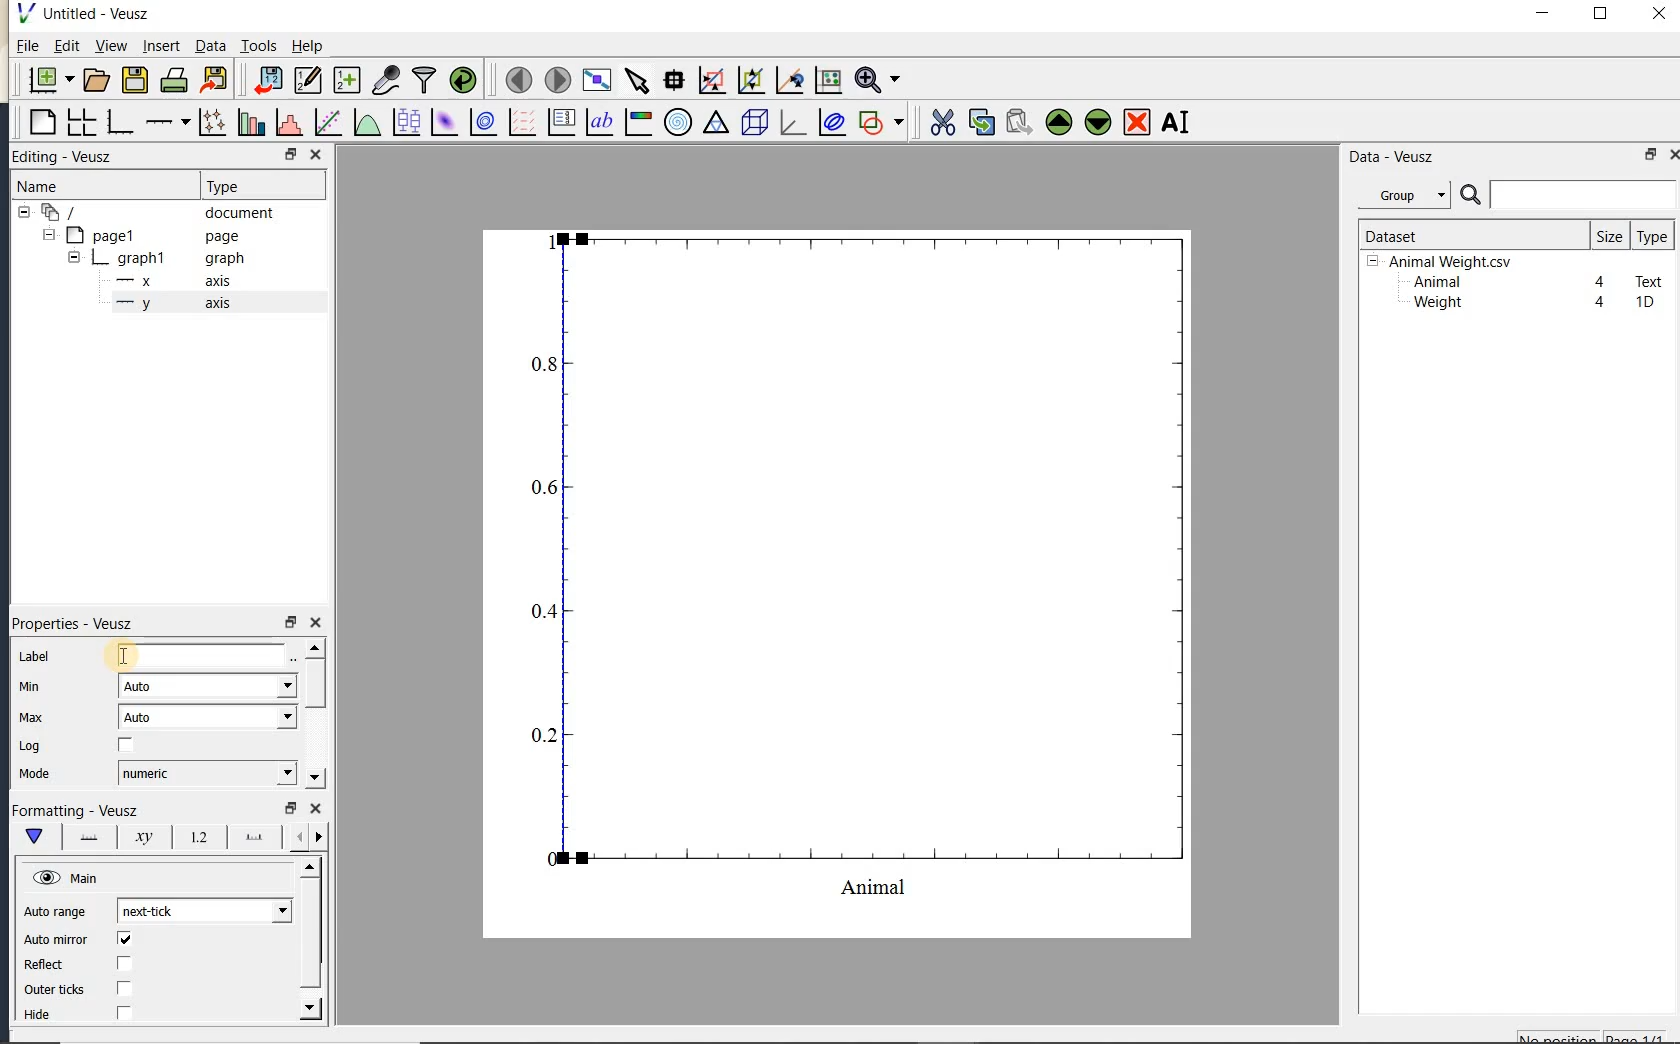 The height and width of the screenshot is (1044, 1680). I want to click on Untitled-Veusz, so click(89, 14).